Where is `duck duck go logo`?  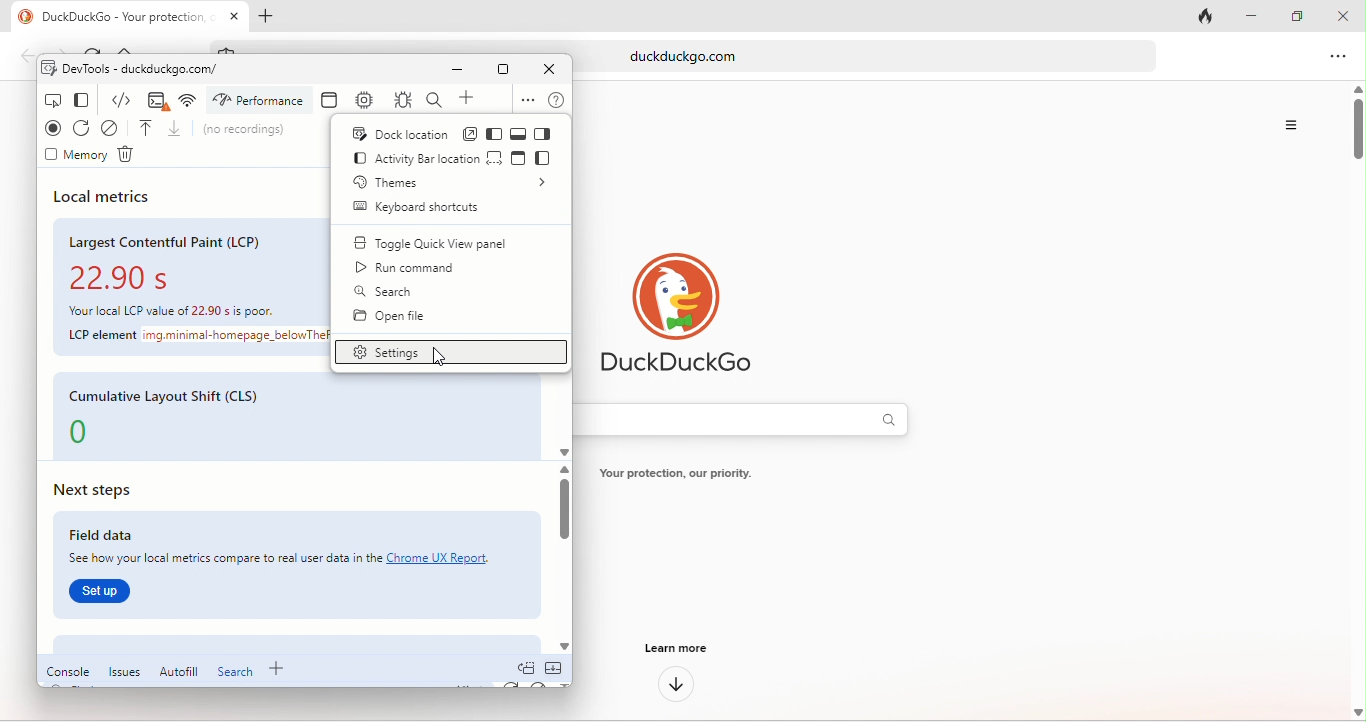
duck duck go logo is located at coordinates (683, 295).